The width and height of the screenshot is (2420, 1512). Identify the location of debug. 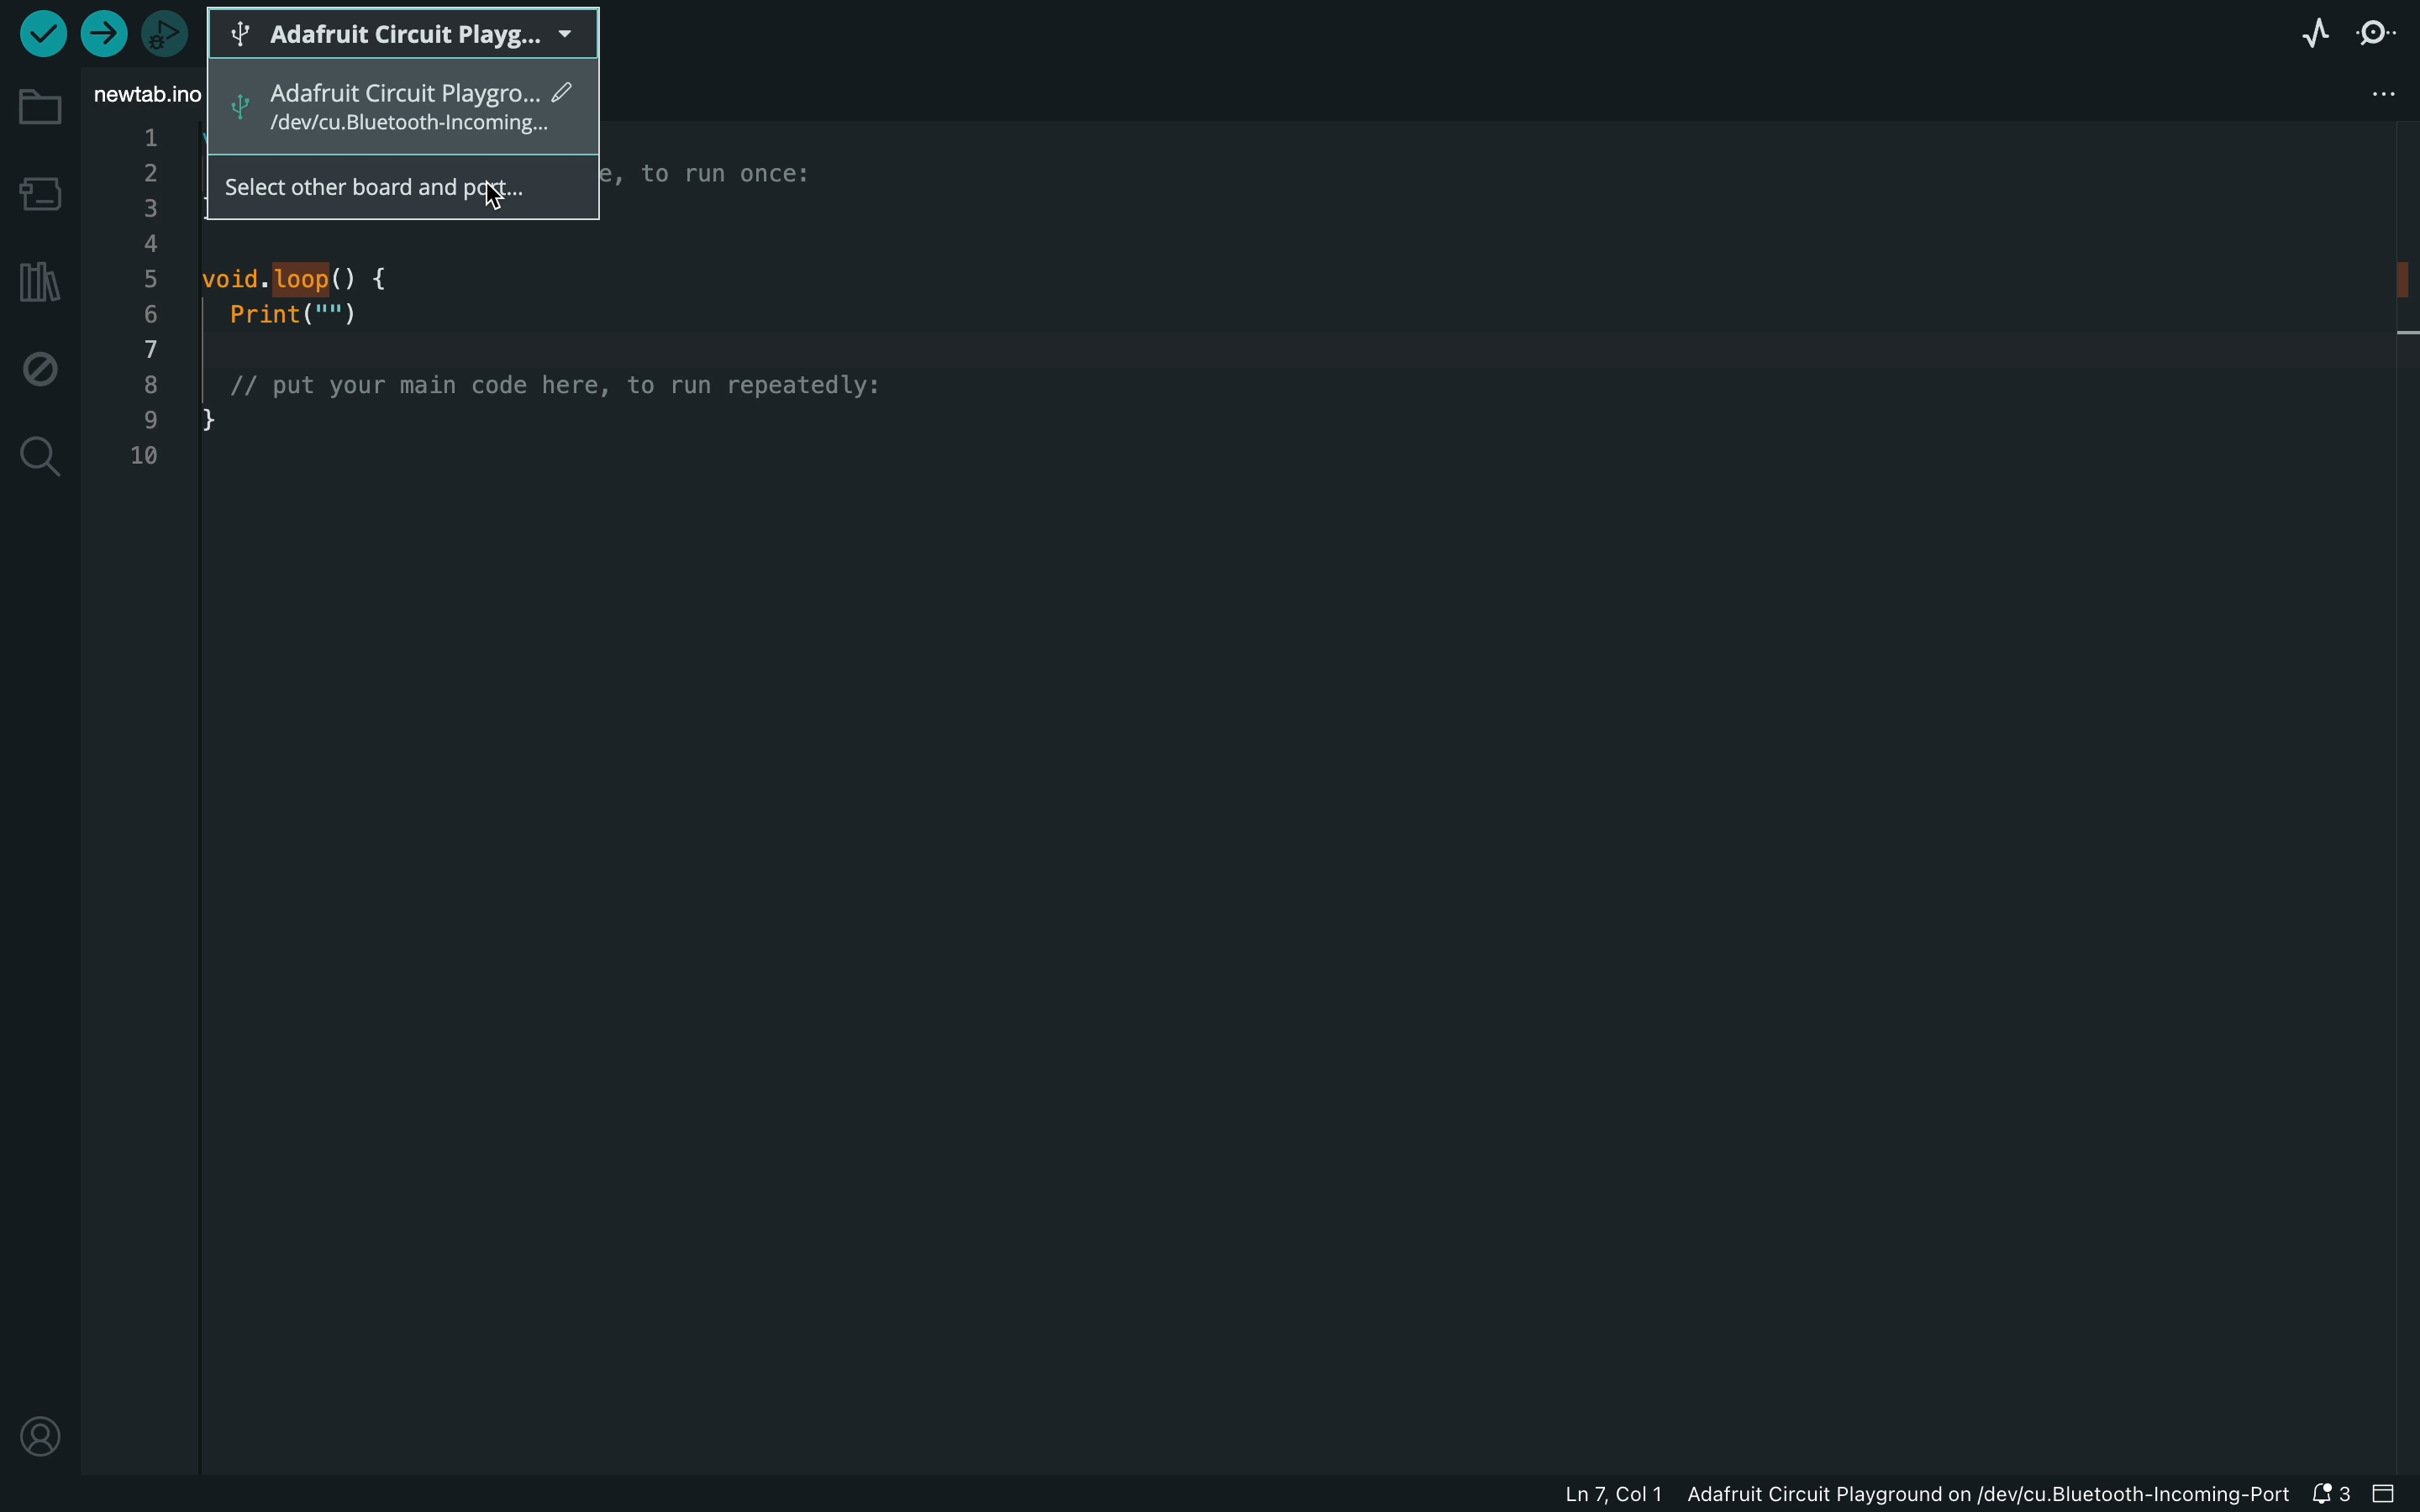
(38, 364).